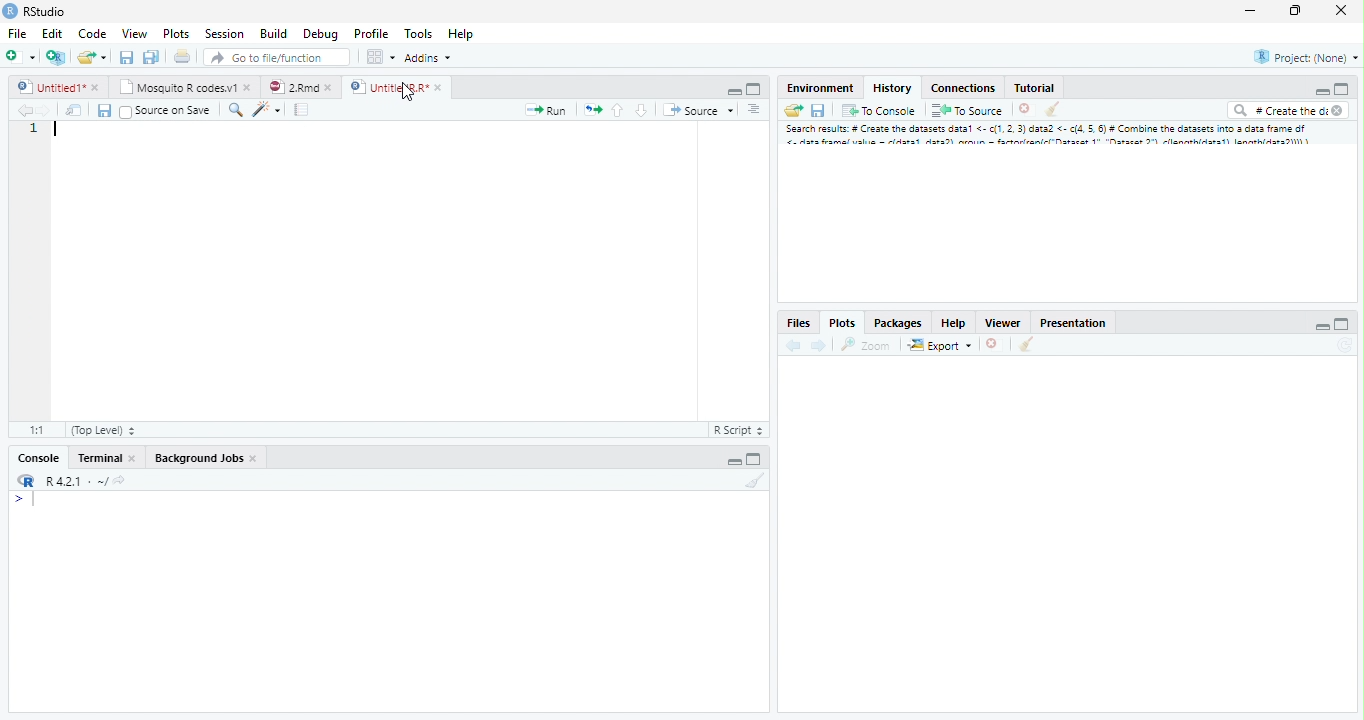 This screenshot has width=1364, height=720. Describe the element at coordinates (133, 35) in the screenshot. I see `View` at that location.